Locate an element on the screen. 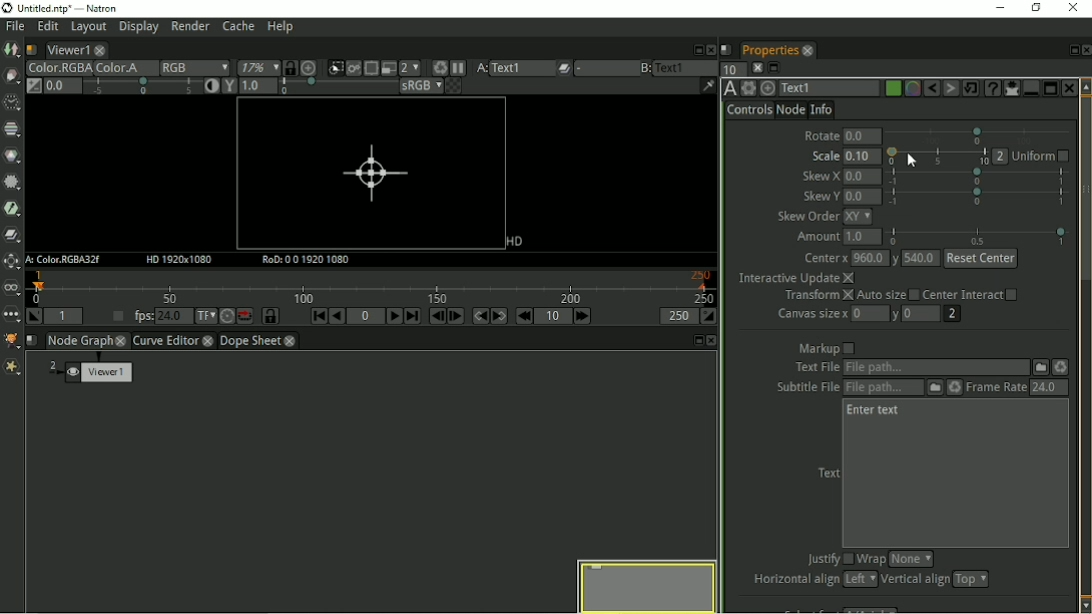 Image resolution: width=1092 pixels, height=614 pixels. GMIC is located at coordinates (12, 338).